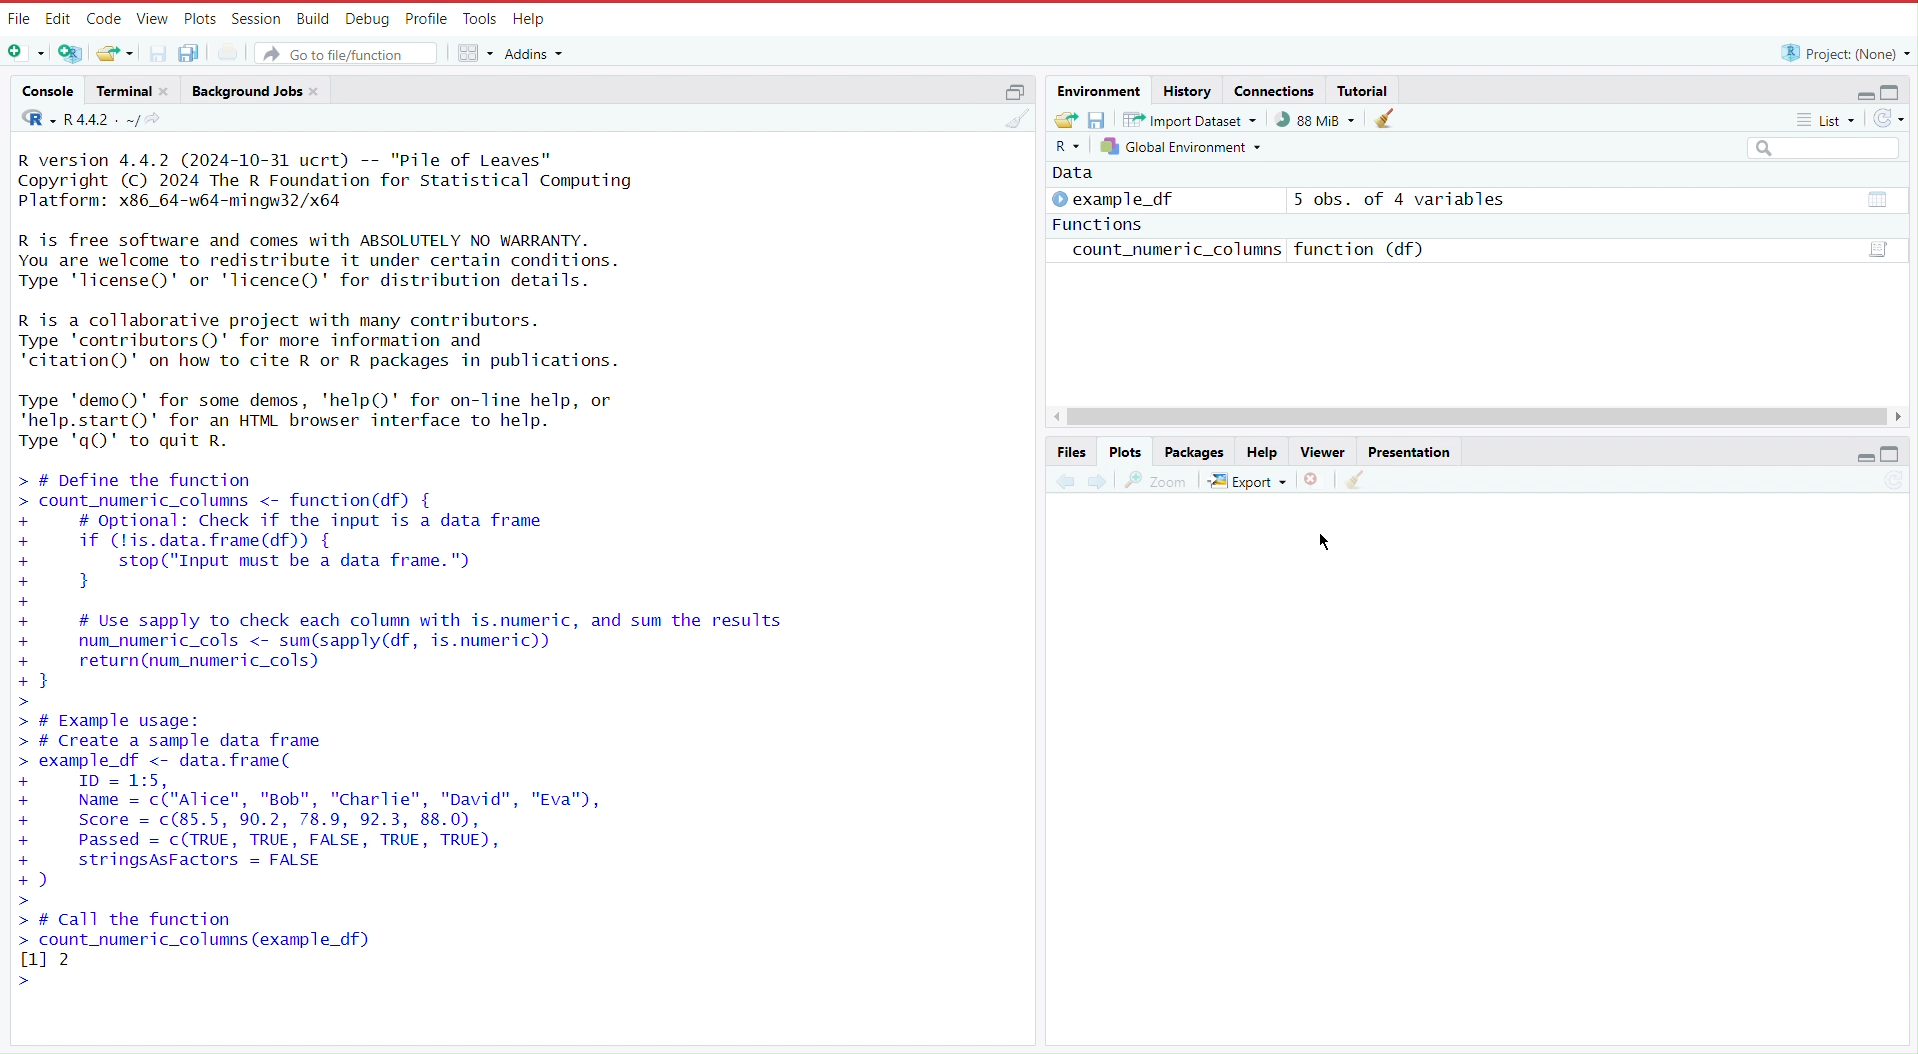 This screenshot has width=1918, height=1054. What do you see at coordinates (360, 303) in the screenshot?
I see `R version 4.4.2 (2024-10-51 ucrt) -- "Pile of Leaves"
Copyright (C) 2024 The R Foundation for Statistical Computing
Platform: x86_64-w64-mingw32/x64

R is free software and comes with ABSOLUTELY NO WARRANTY.
You are welcome to redistribute it under certain conditions.
Type 'Ticense()' or 'licence(D' for distribution details.

R is a collaborative project with many contributors.

Type 'contributors()' for more information and

‘citation()' on how to cite R or R packages in publications.
Type 'demo()' for some demos, 'help()' for on-line help, or
'help.start()' for an HTML browser interface to help.

Type 'qQ)' to quit R.` at bounding box center [360, 303].